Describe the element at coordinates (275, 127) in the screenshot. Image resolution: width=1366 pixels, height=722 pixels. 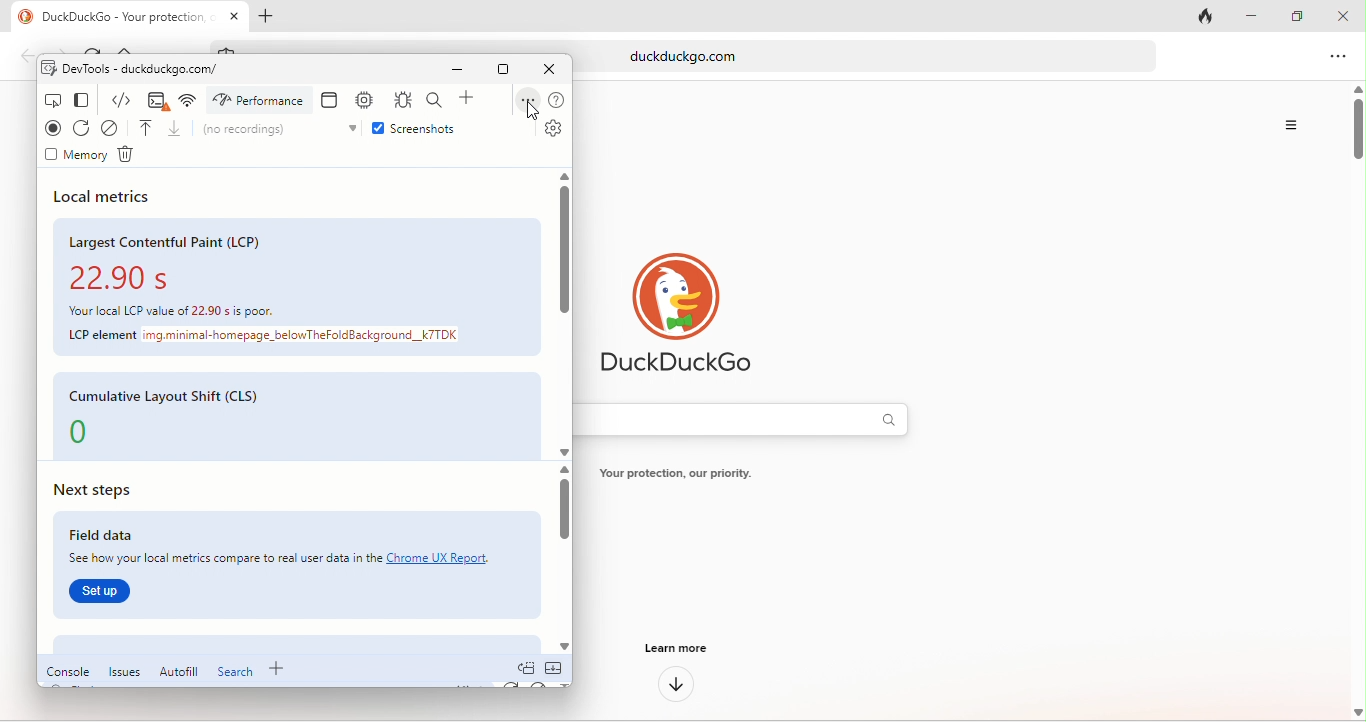
I see `no recordings` at that location.